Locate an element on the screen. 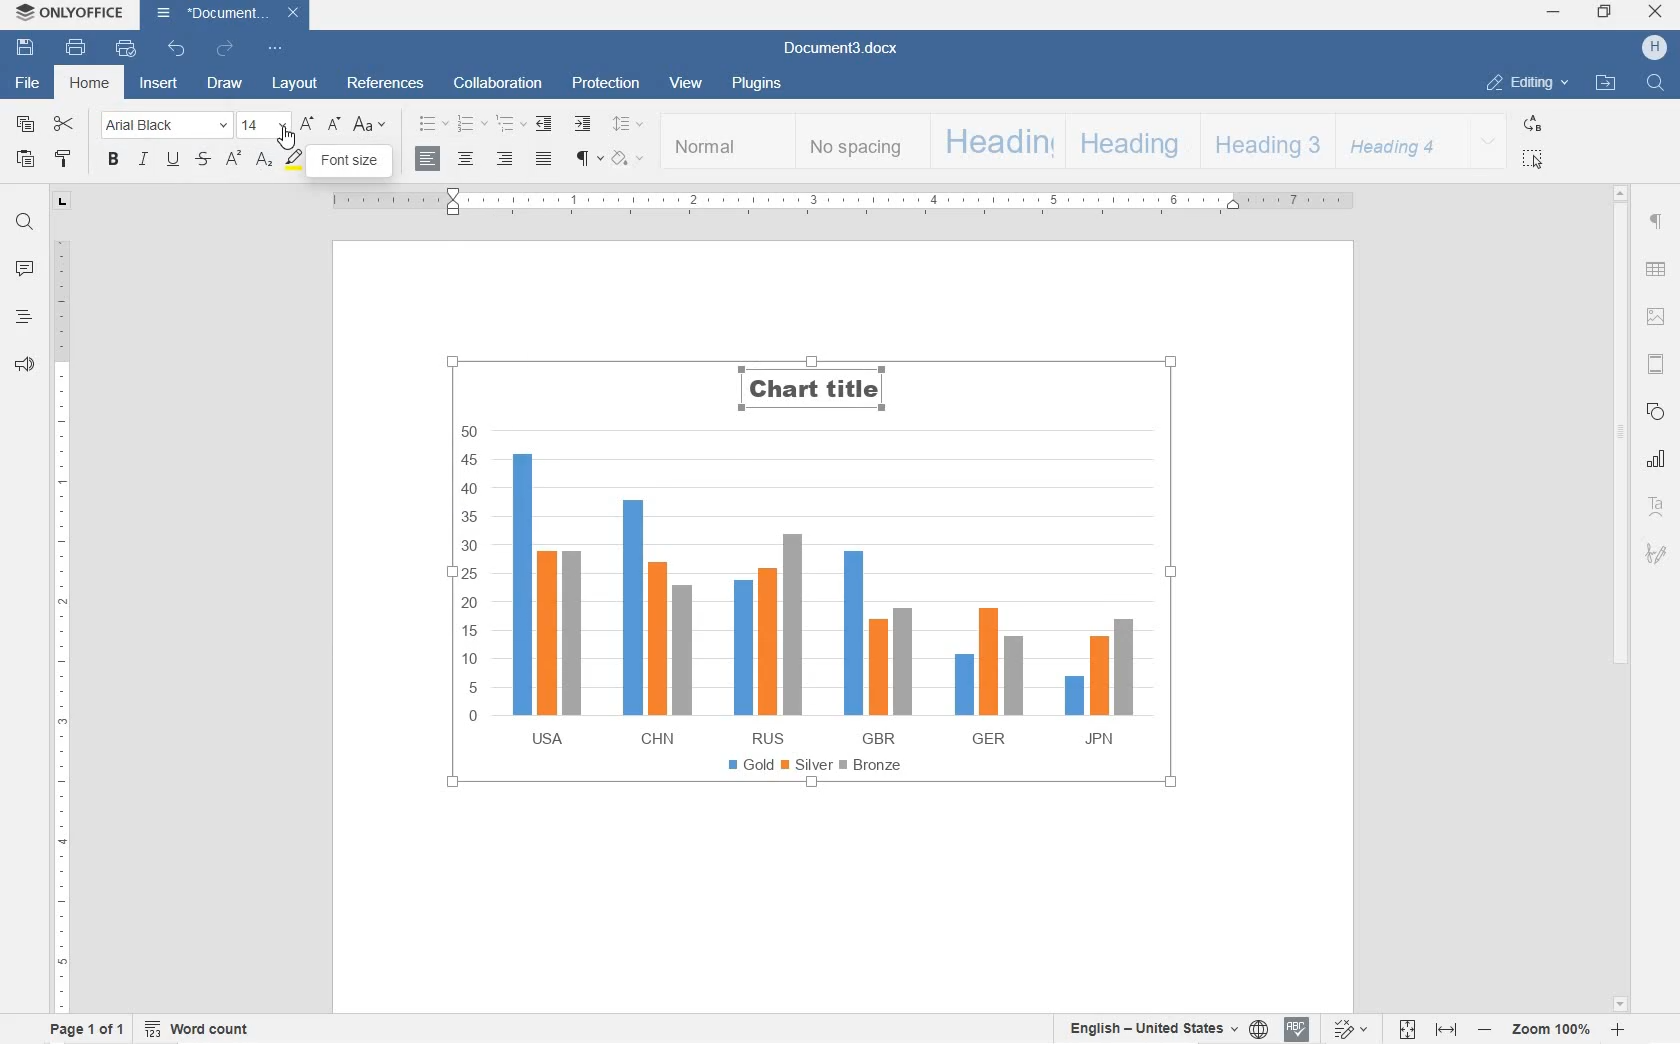 Image resolution: width=1680 pixels, height=1044 pixels. CHANGE CASE is located at coordinates (370, 124).